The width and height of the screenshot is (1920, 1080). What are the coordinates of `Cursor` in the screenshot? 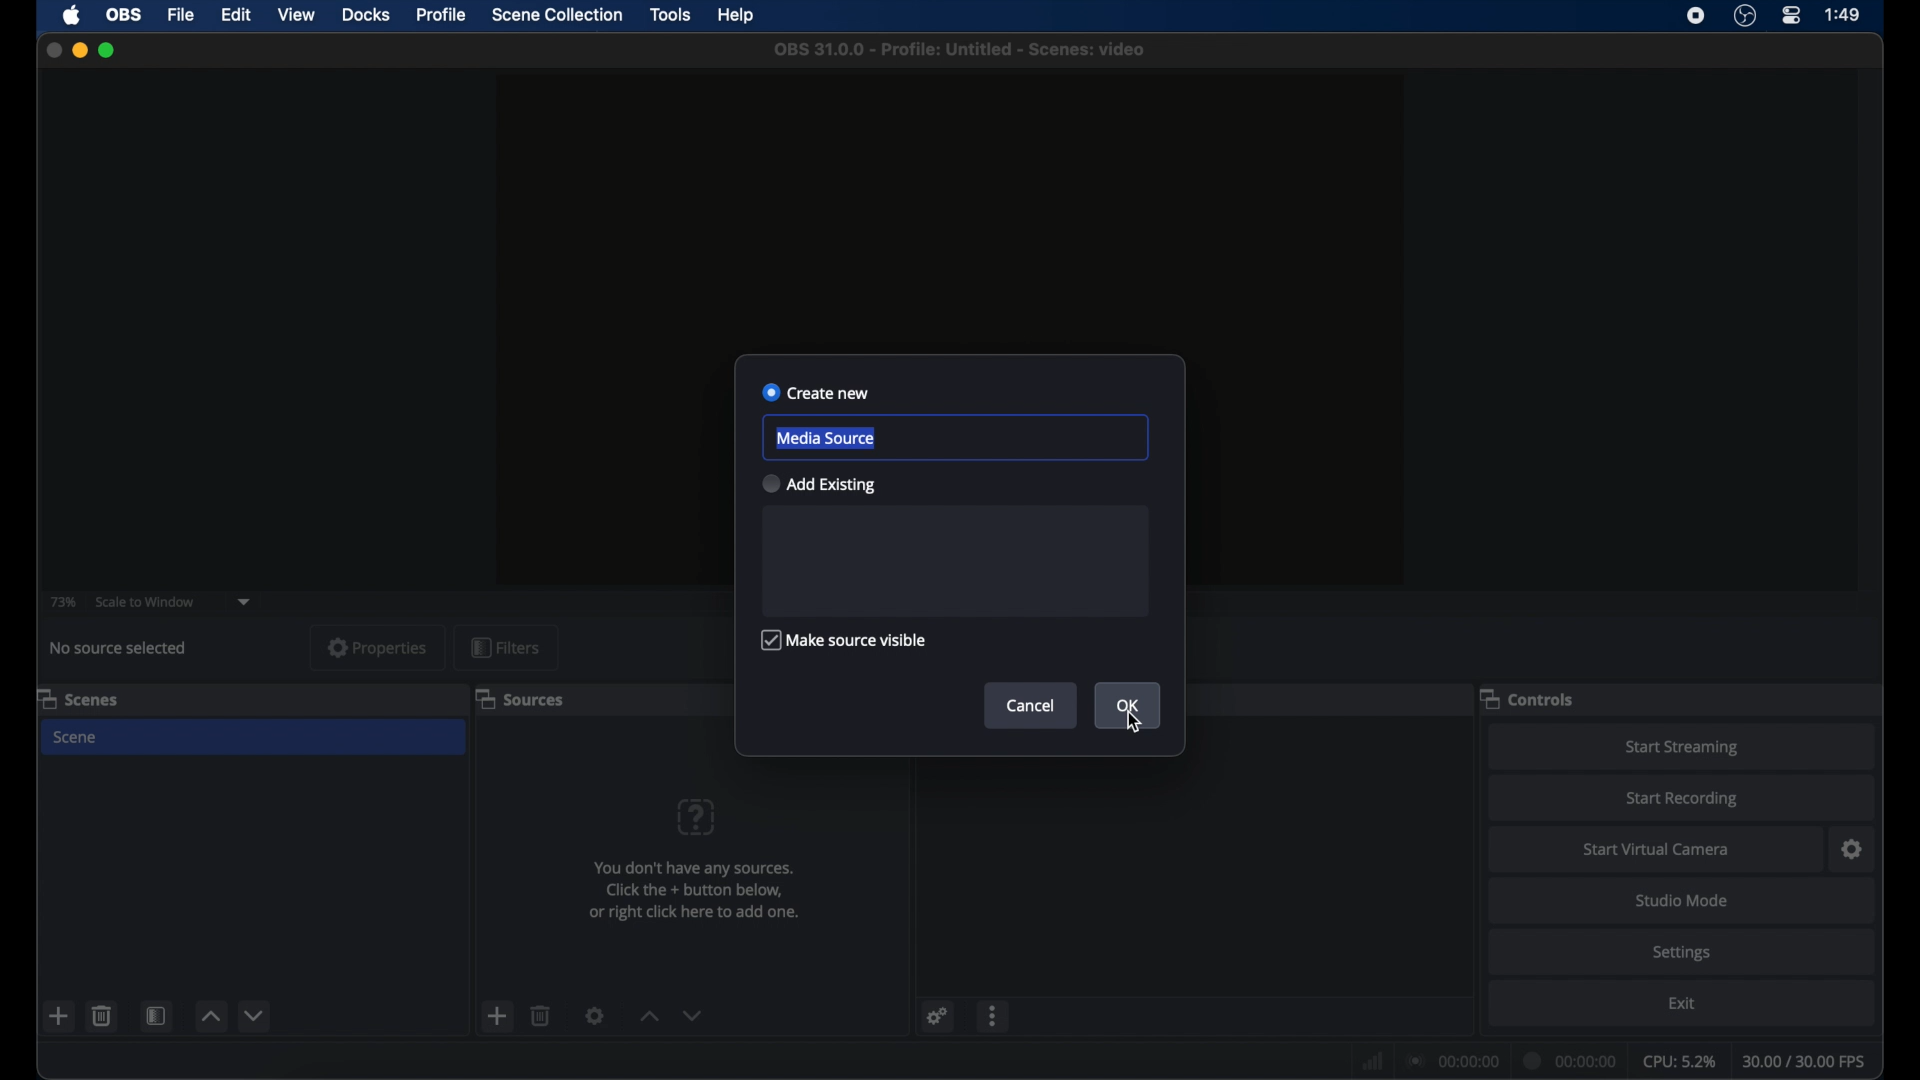 It's located at (1132, 721).